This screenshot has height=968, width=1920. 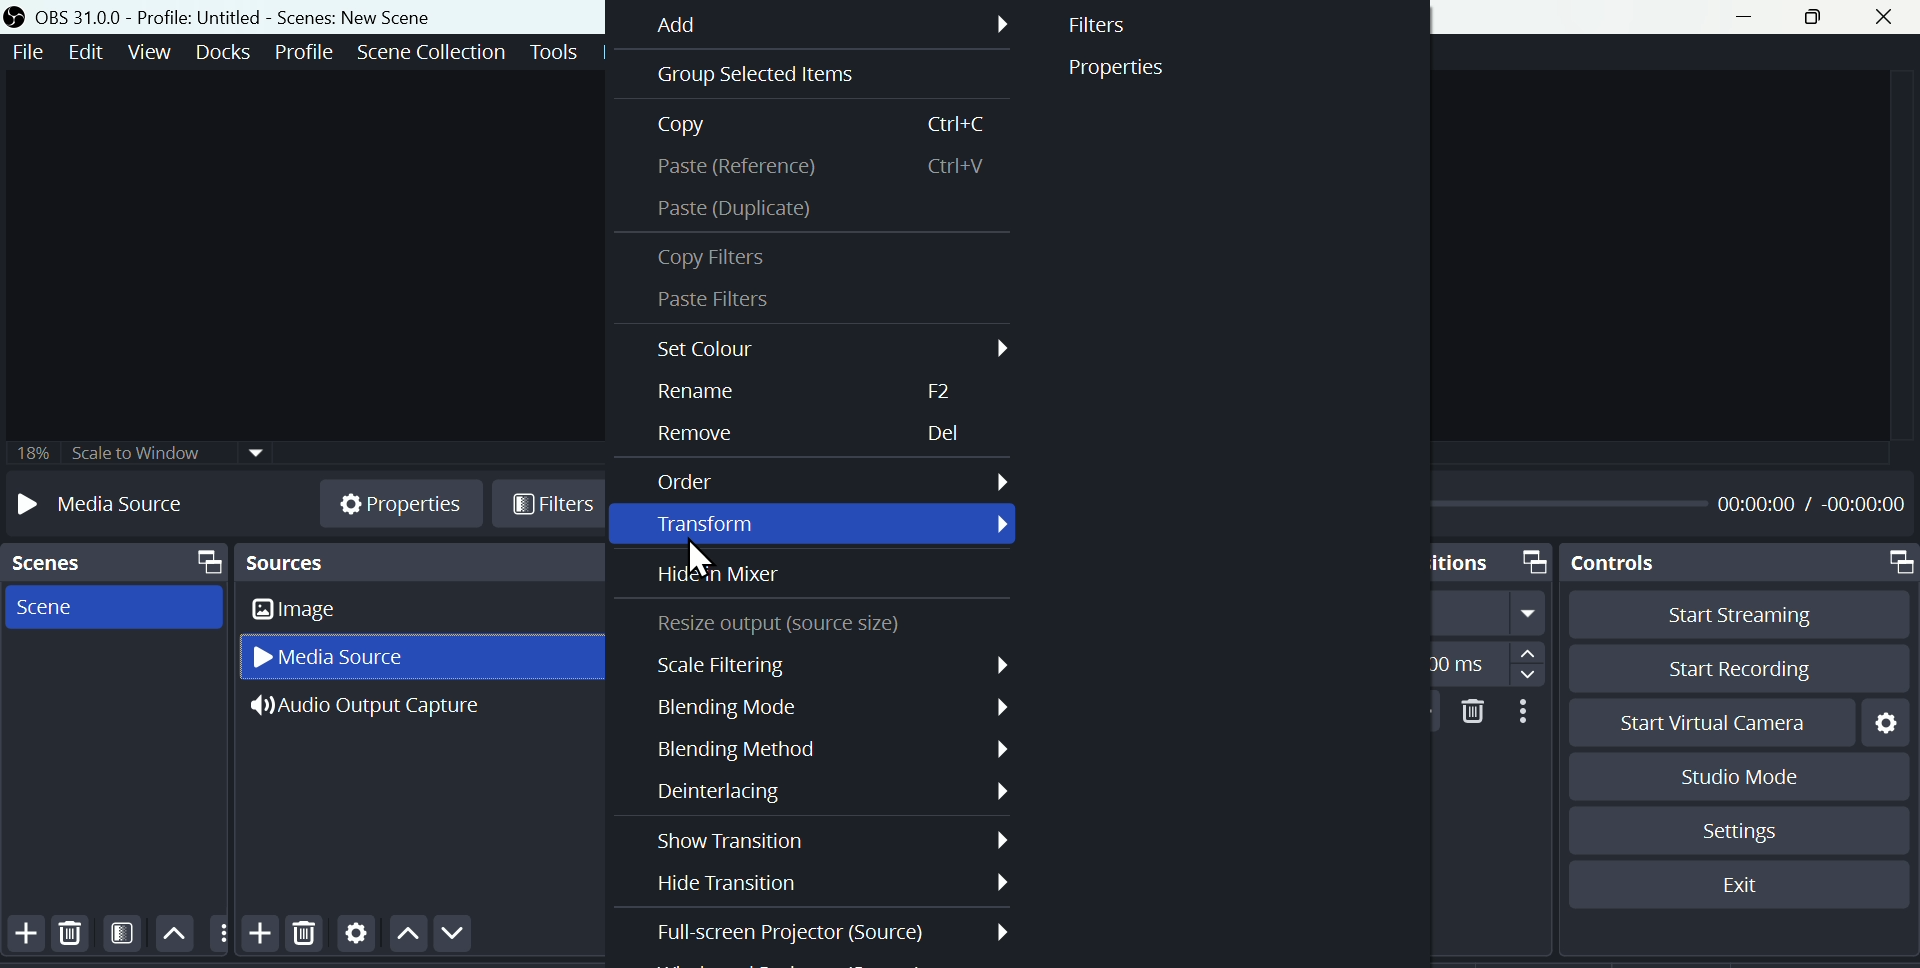 I want to click on Edit, so click(x=89, y=53).